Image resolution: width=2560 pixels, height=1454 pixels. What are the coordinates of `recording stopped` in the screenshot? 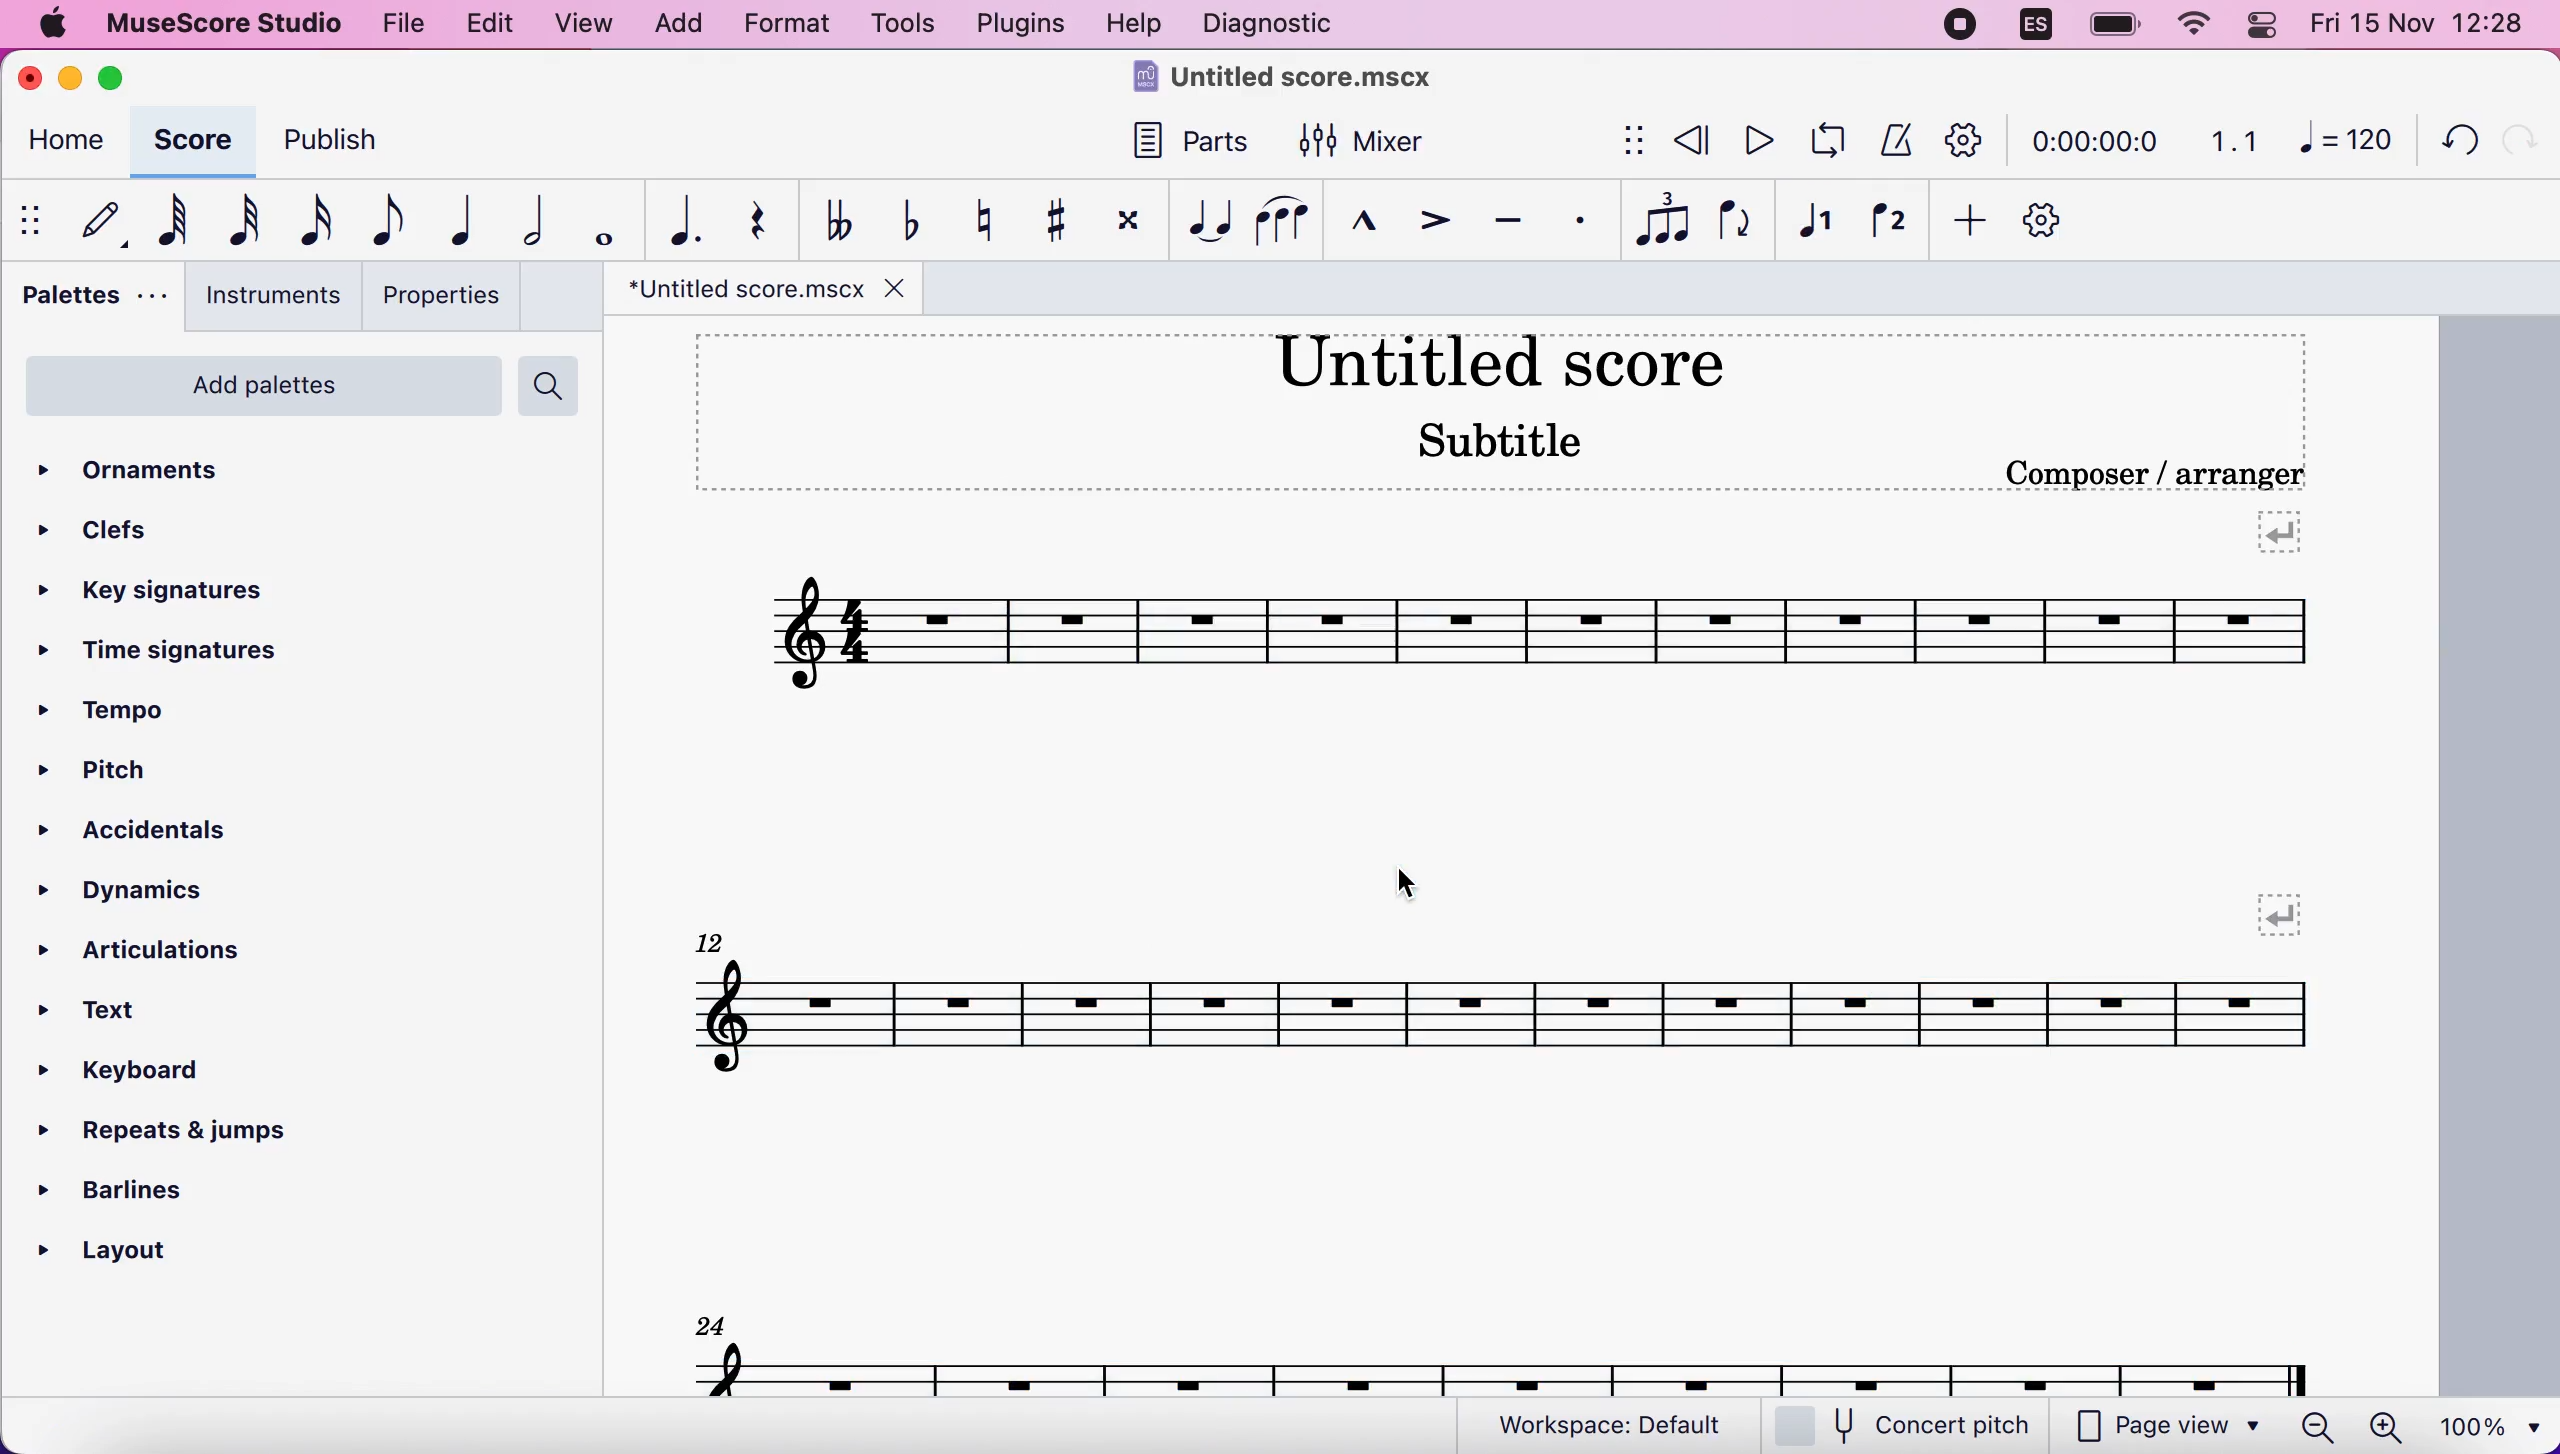 It's located at (1963, 27).